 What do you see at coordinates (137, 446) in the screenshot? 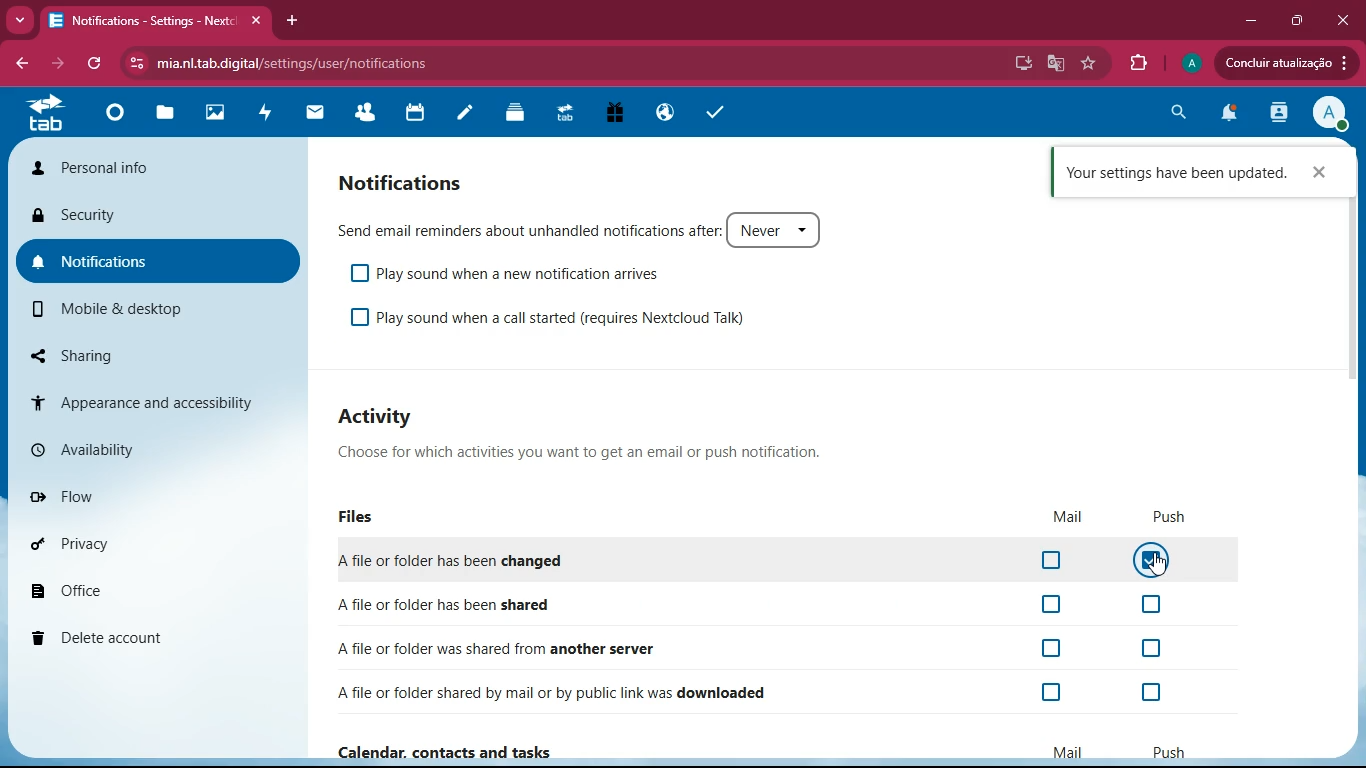
I see `availability` at bounding box center [137, 446].